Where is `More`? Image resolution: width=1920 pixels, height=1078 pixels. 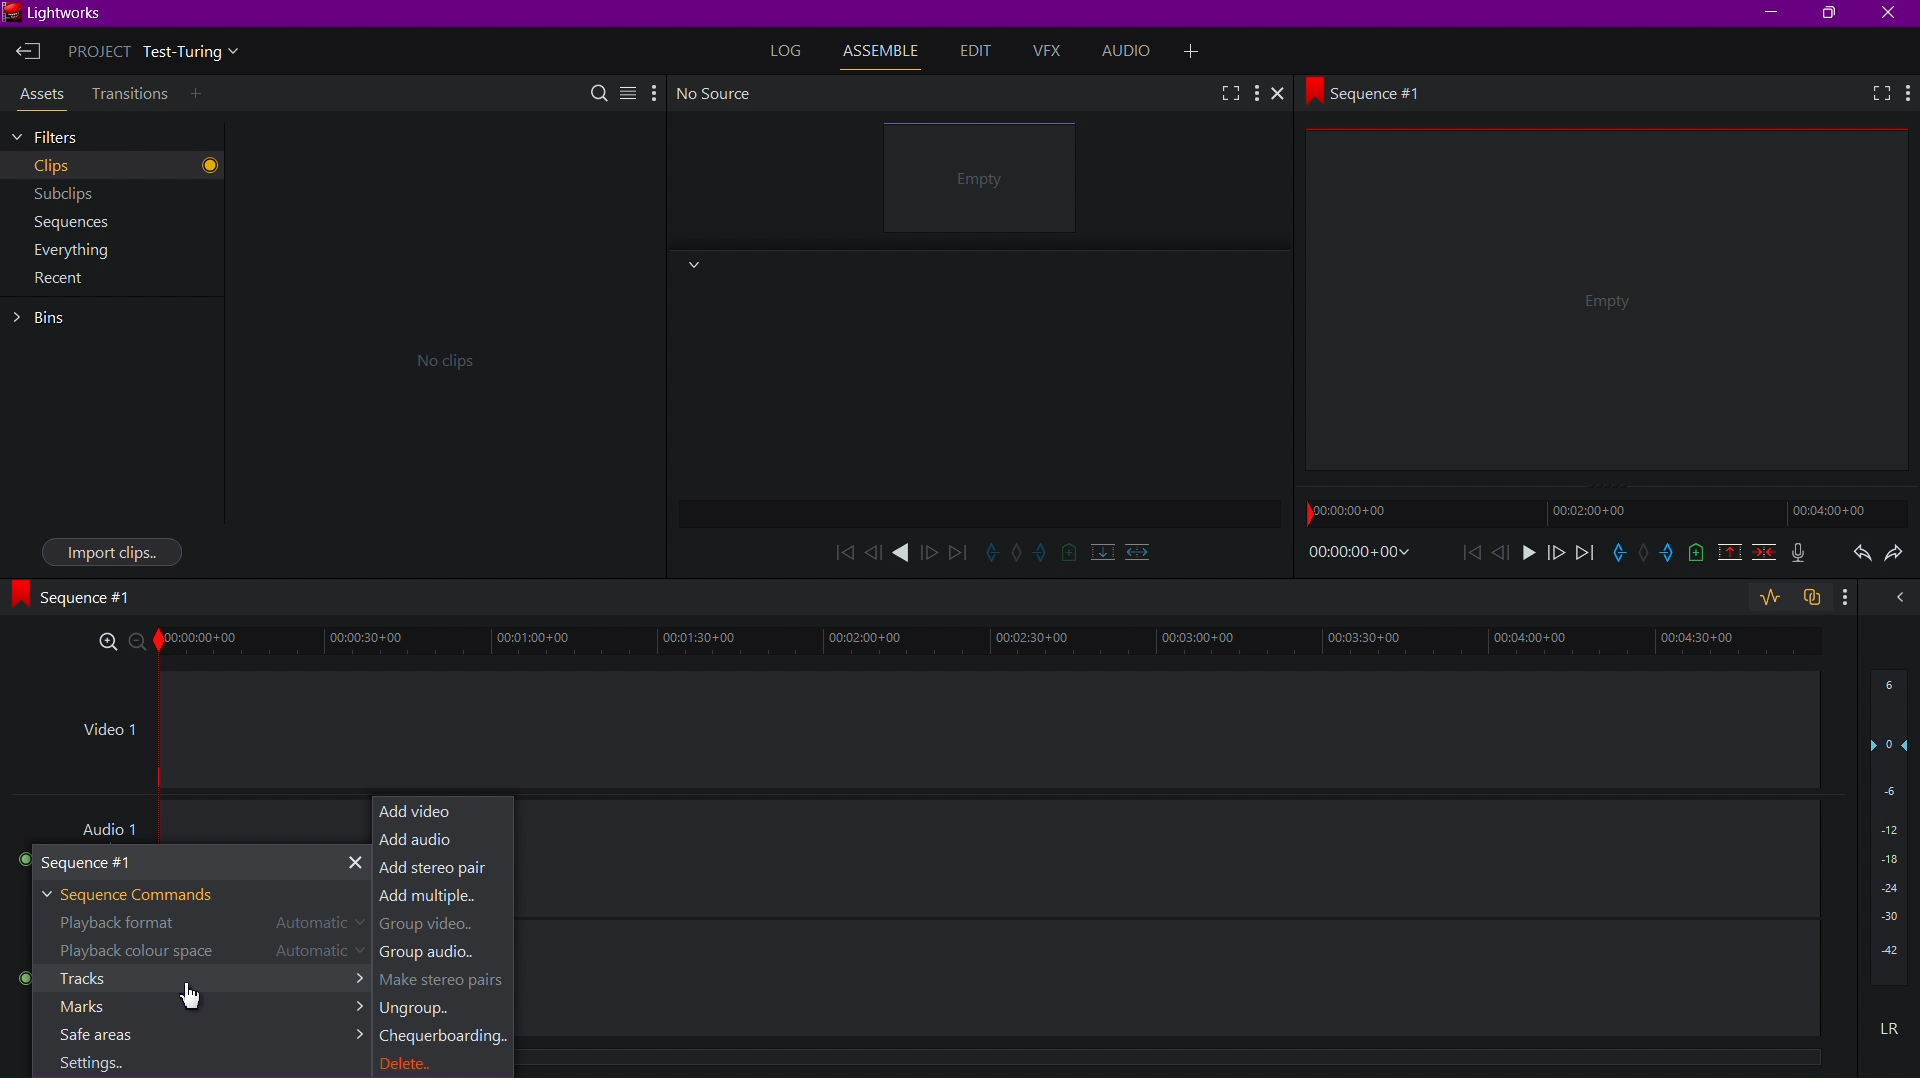
More is located at coordinates (1258, 93).